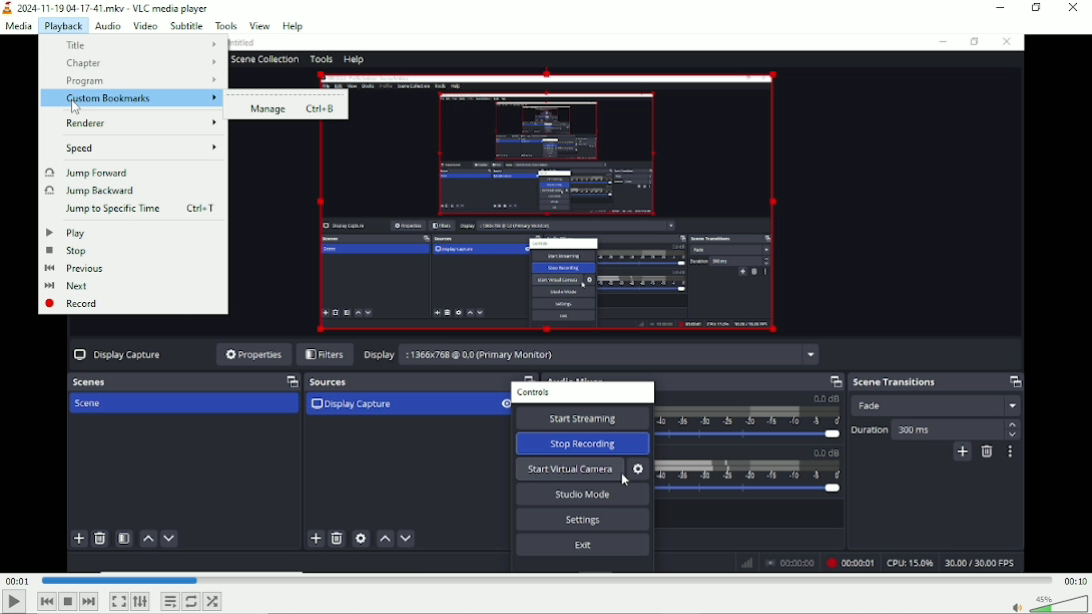 The height and width of the screenshot is (614, 1092). Describe the element at coordinates (64, 26) in the screenshot. I see `Playback` at that location.